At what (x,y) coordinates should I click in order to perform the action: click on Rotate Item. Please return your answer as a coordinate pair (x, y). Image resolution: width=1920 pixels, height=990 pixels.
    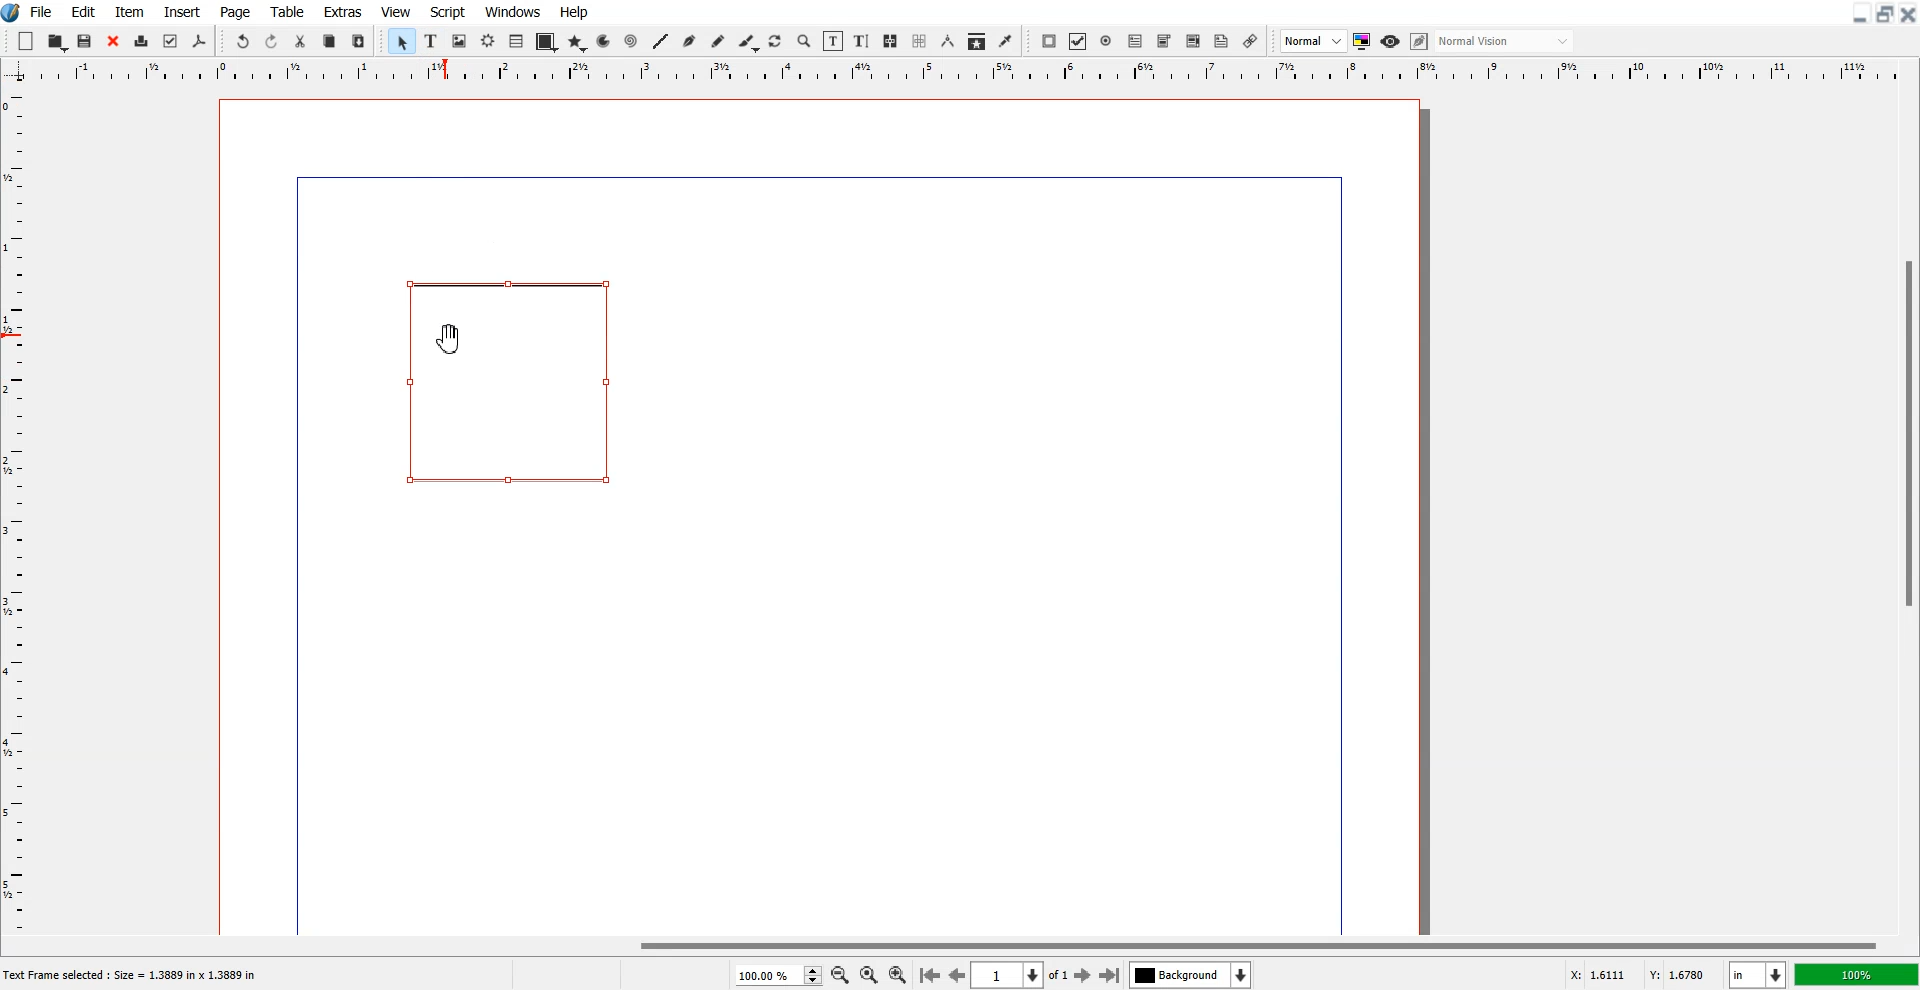
    Looking at the image, I should click on (777, 42).